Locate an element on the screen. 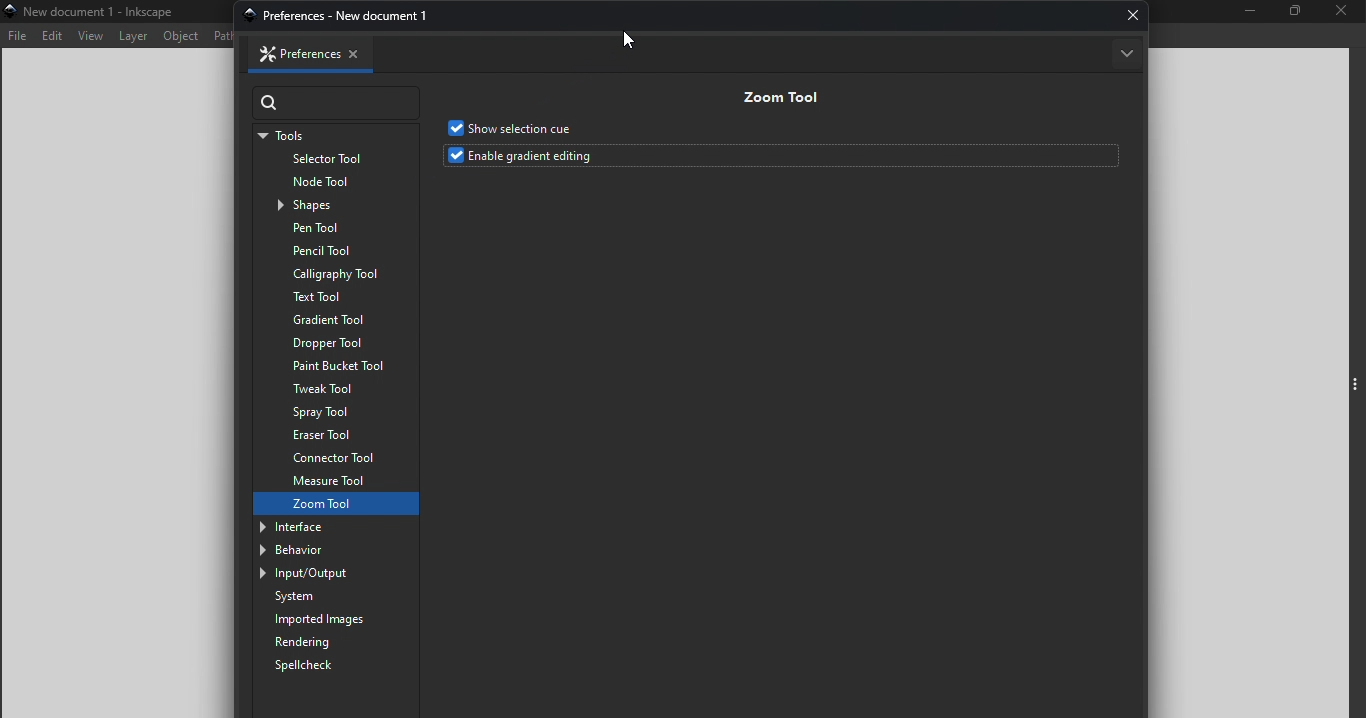 This screenshot has width=1366, height=718. Edit is located at coordinates (51, 35).